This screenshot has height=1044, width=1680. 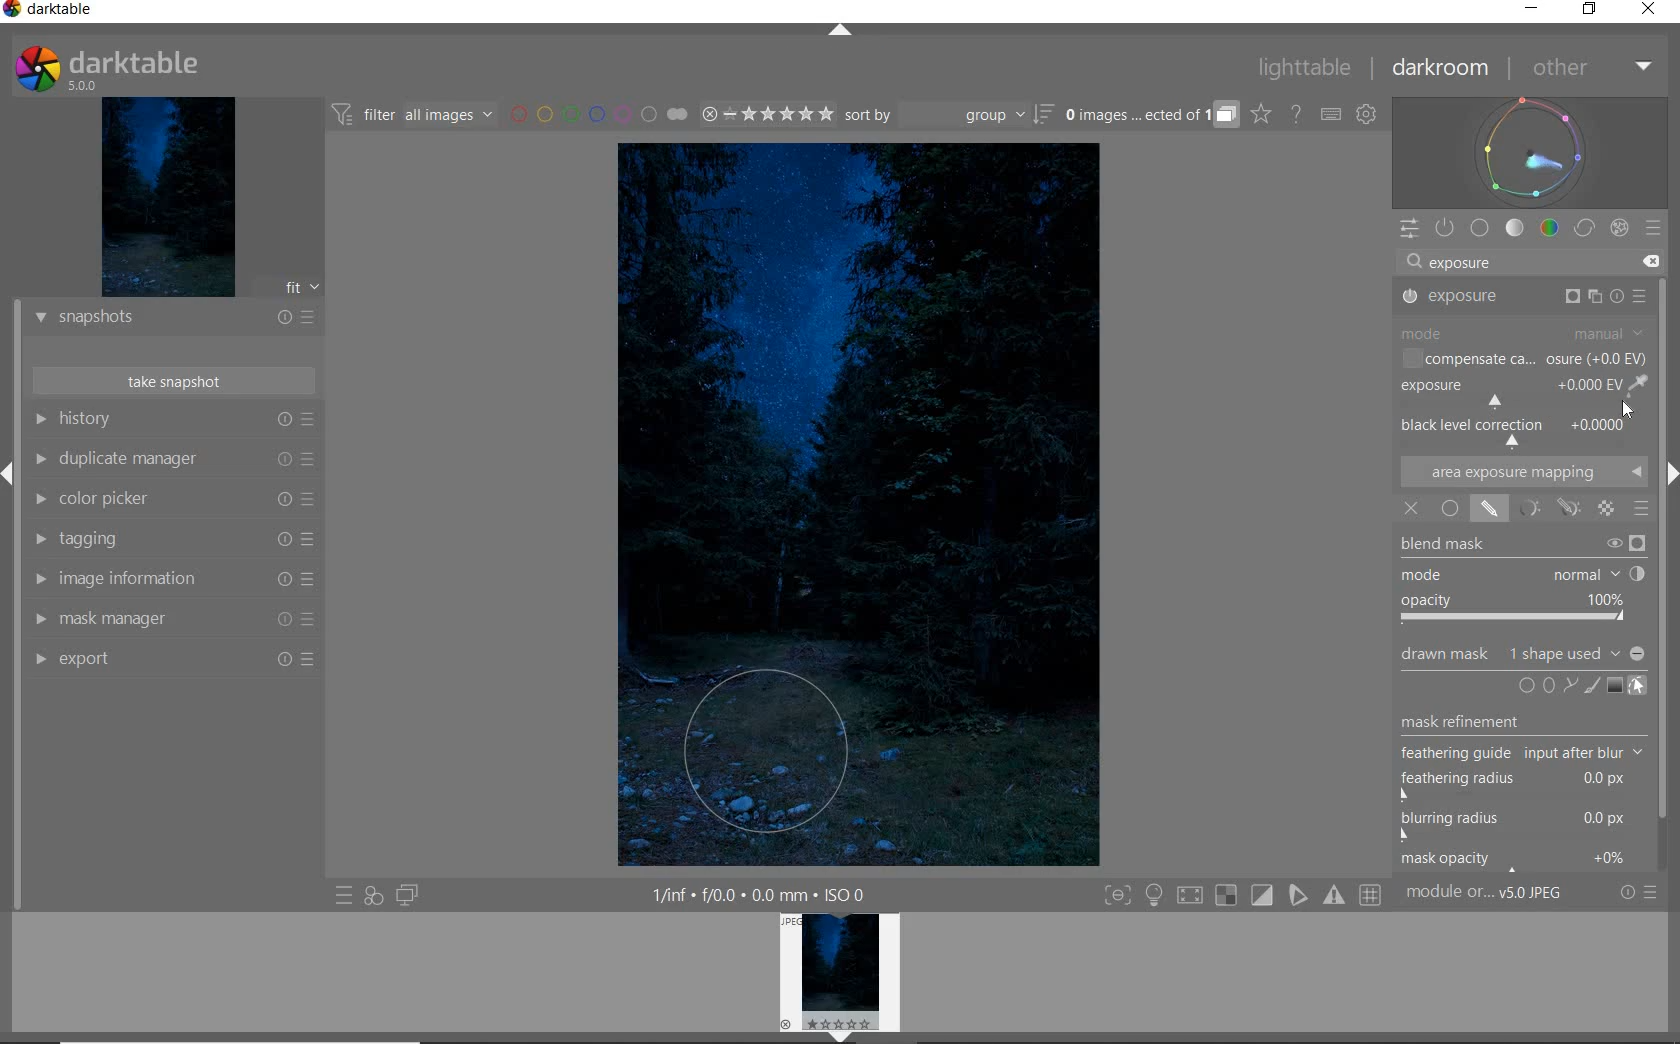 What do you see at coordinates (1651, 262) in the screenshot?
I see `DELETE` at bounding box center [1651, 262].